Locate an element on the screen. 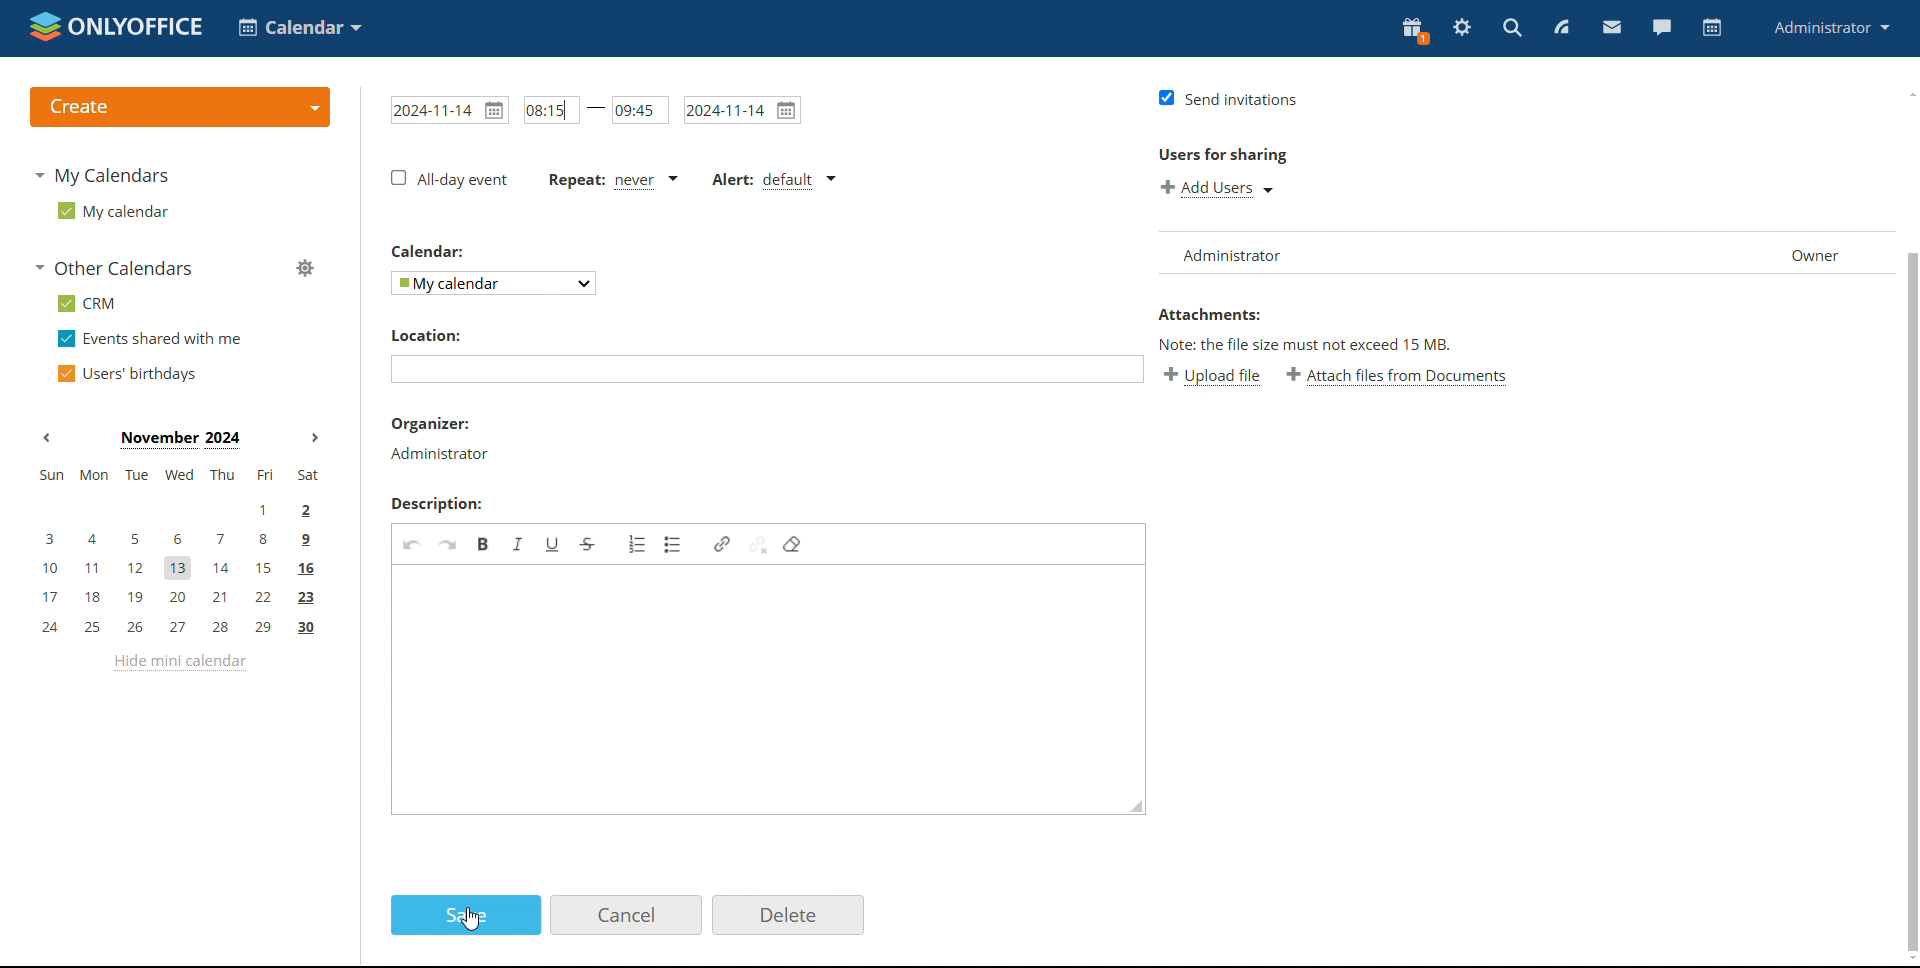 The height and width of the screenshot is (968, 1920). calendar is located at coordinates (1710, 28).